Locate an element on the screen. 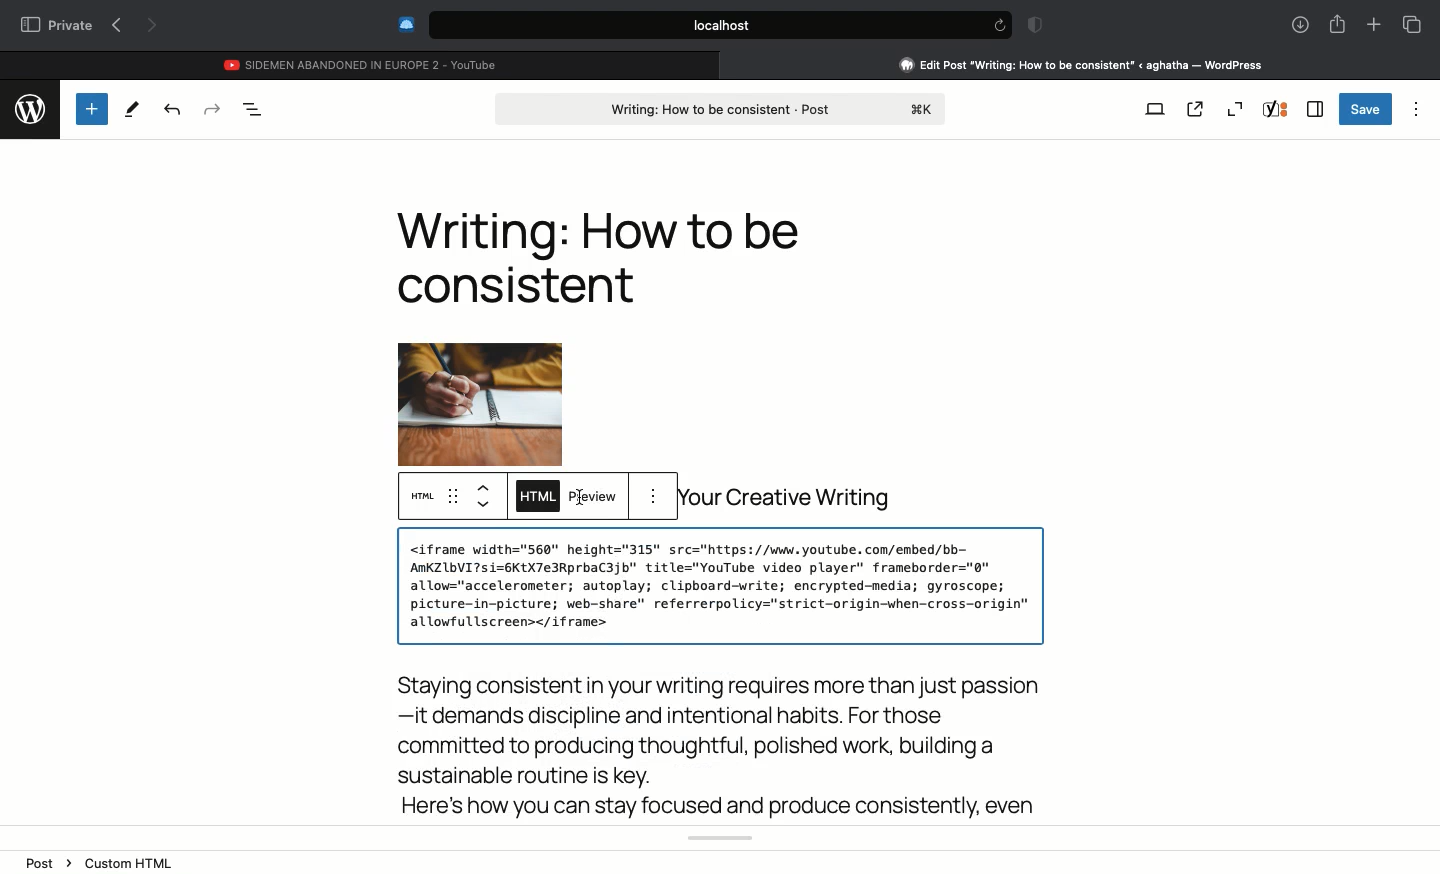 This screenshot has height=874, width=1440. Youtube is located at coordinates (363, 62).